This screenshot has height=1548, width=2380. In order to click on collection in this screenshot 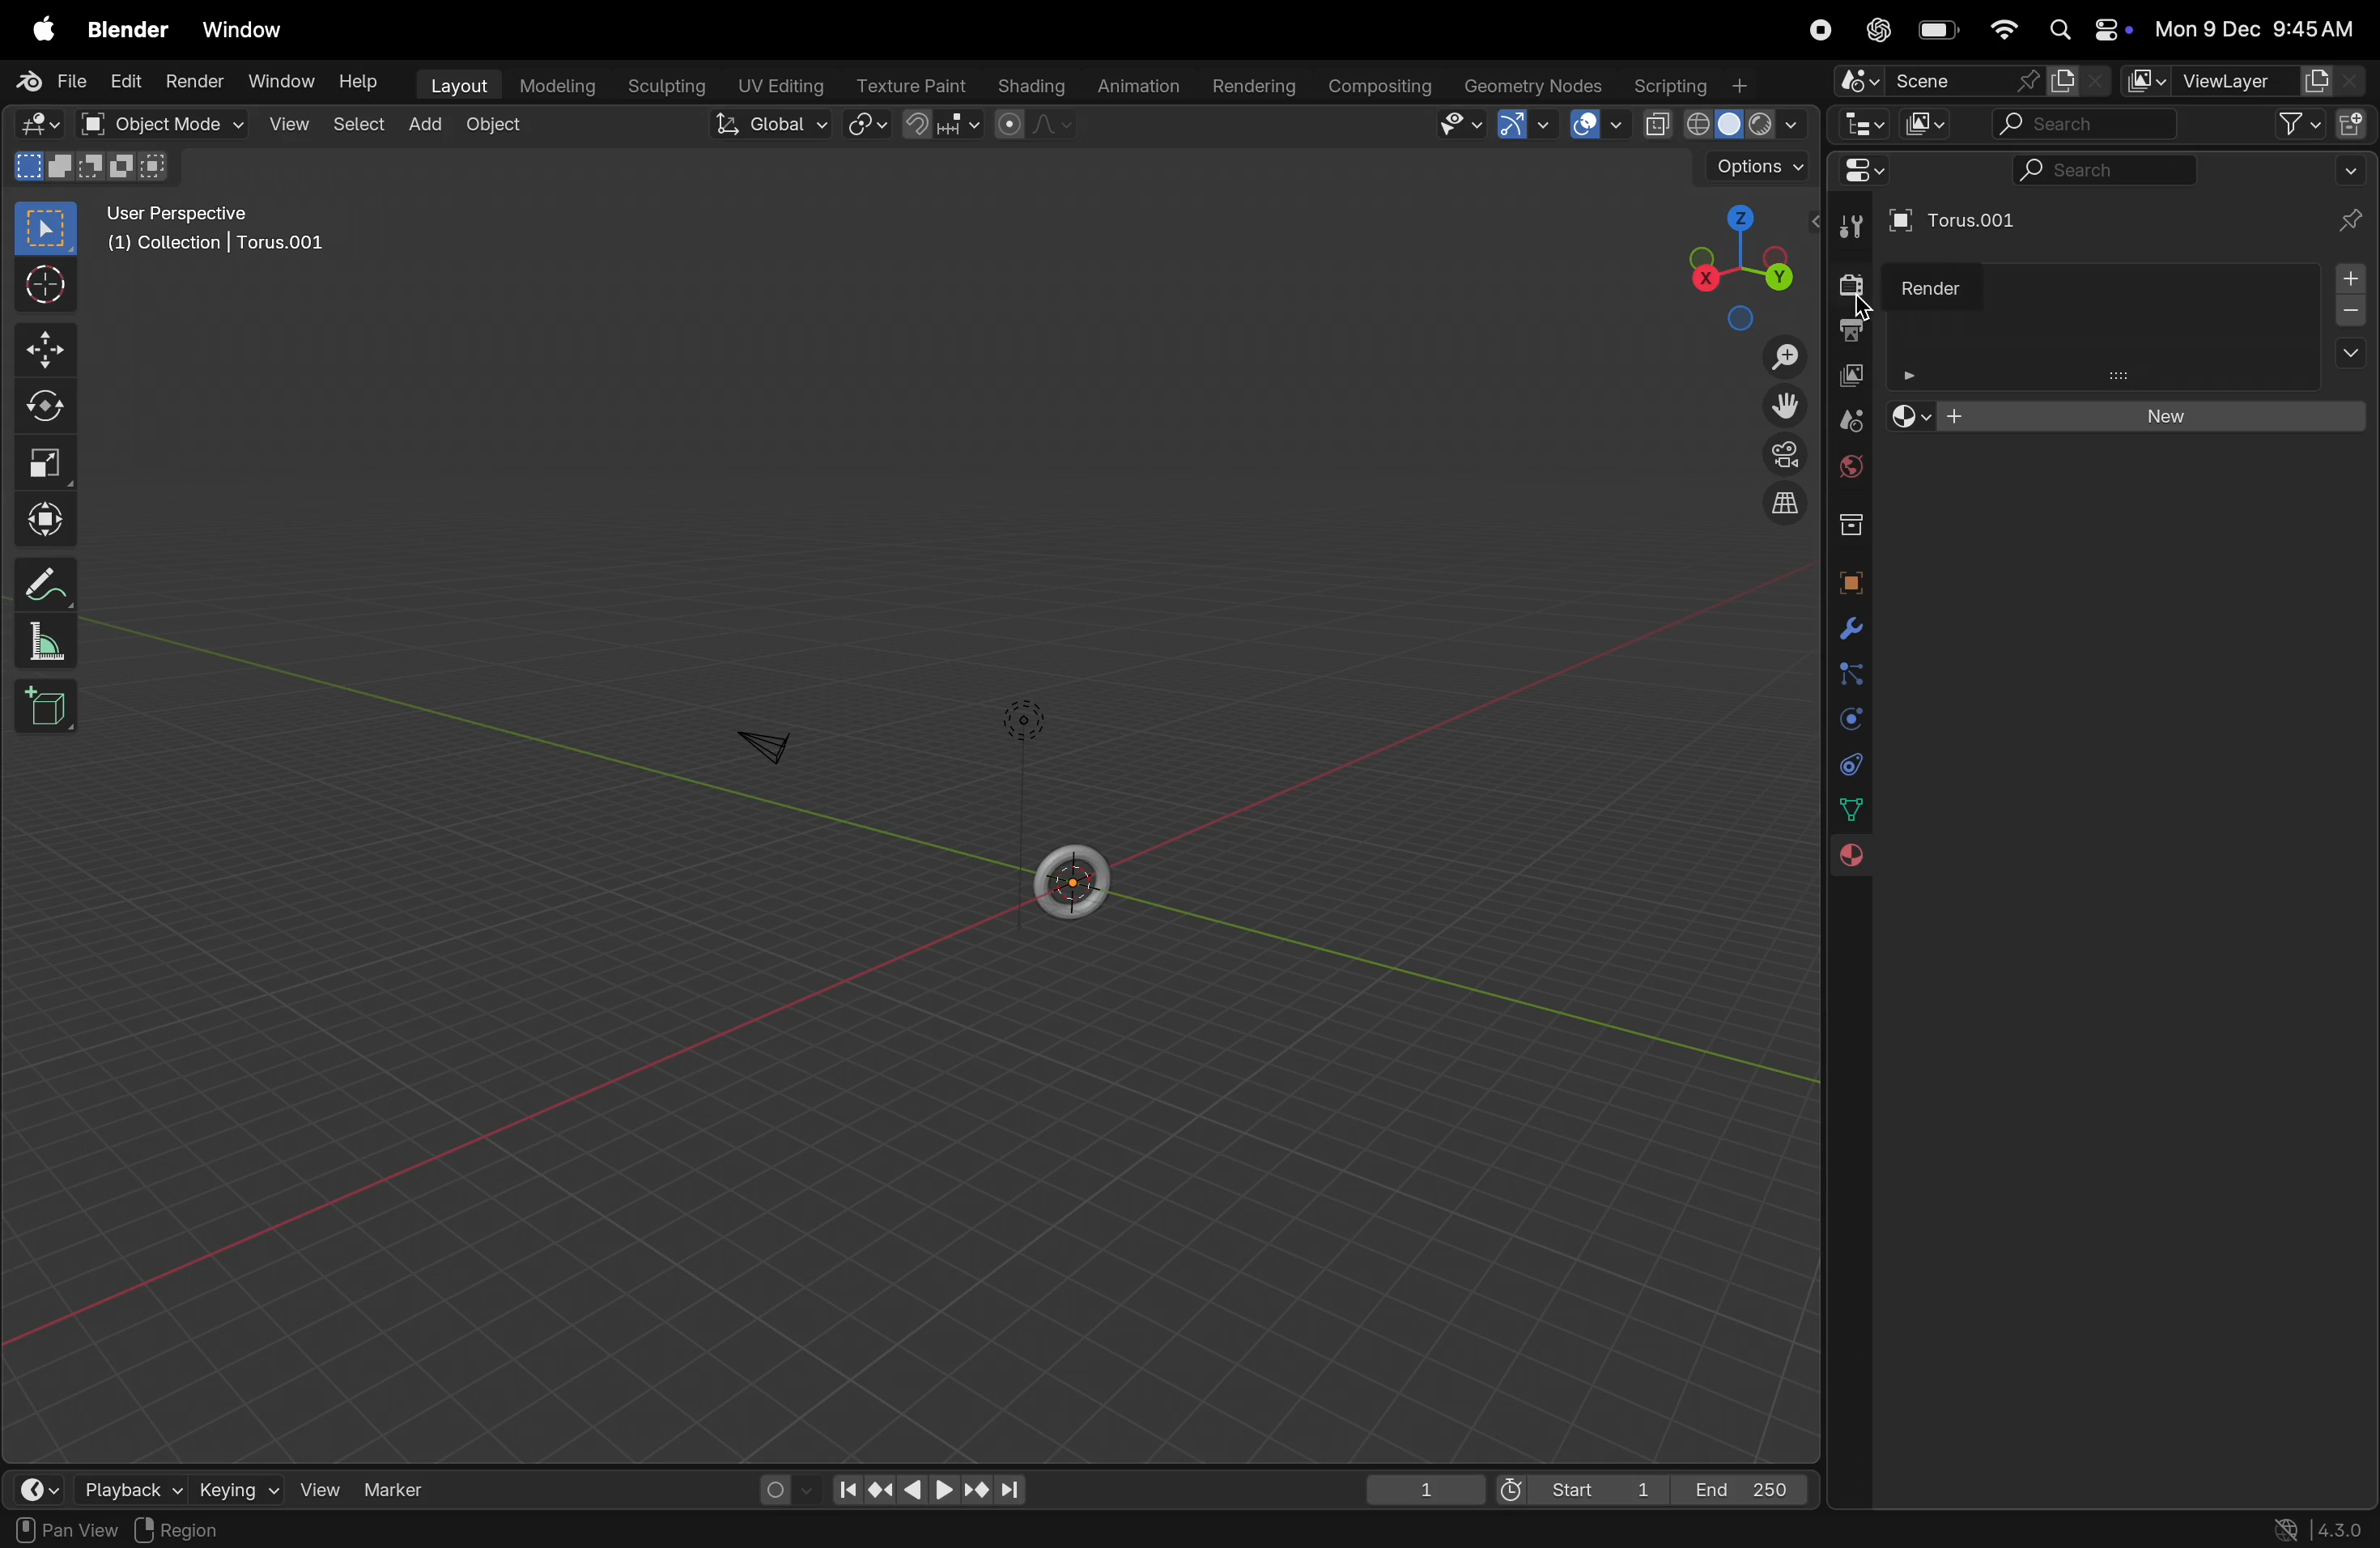, I will do `click(1846, 526)`.